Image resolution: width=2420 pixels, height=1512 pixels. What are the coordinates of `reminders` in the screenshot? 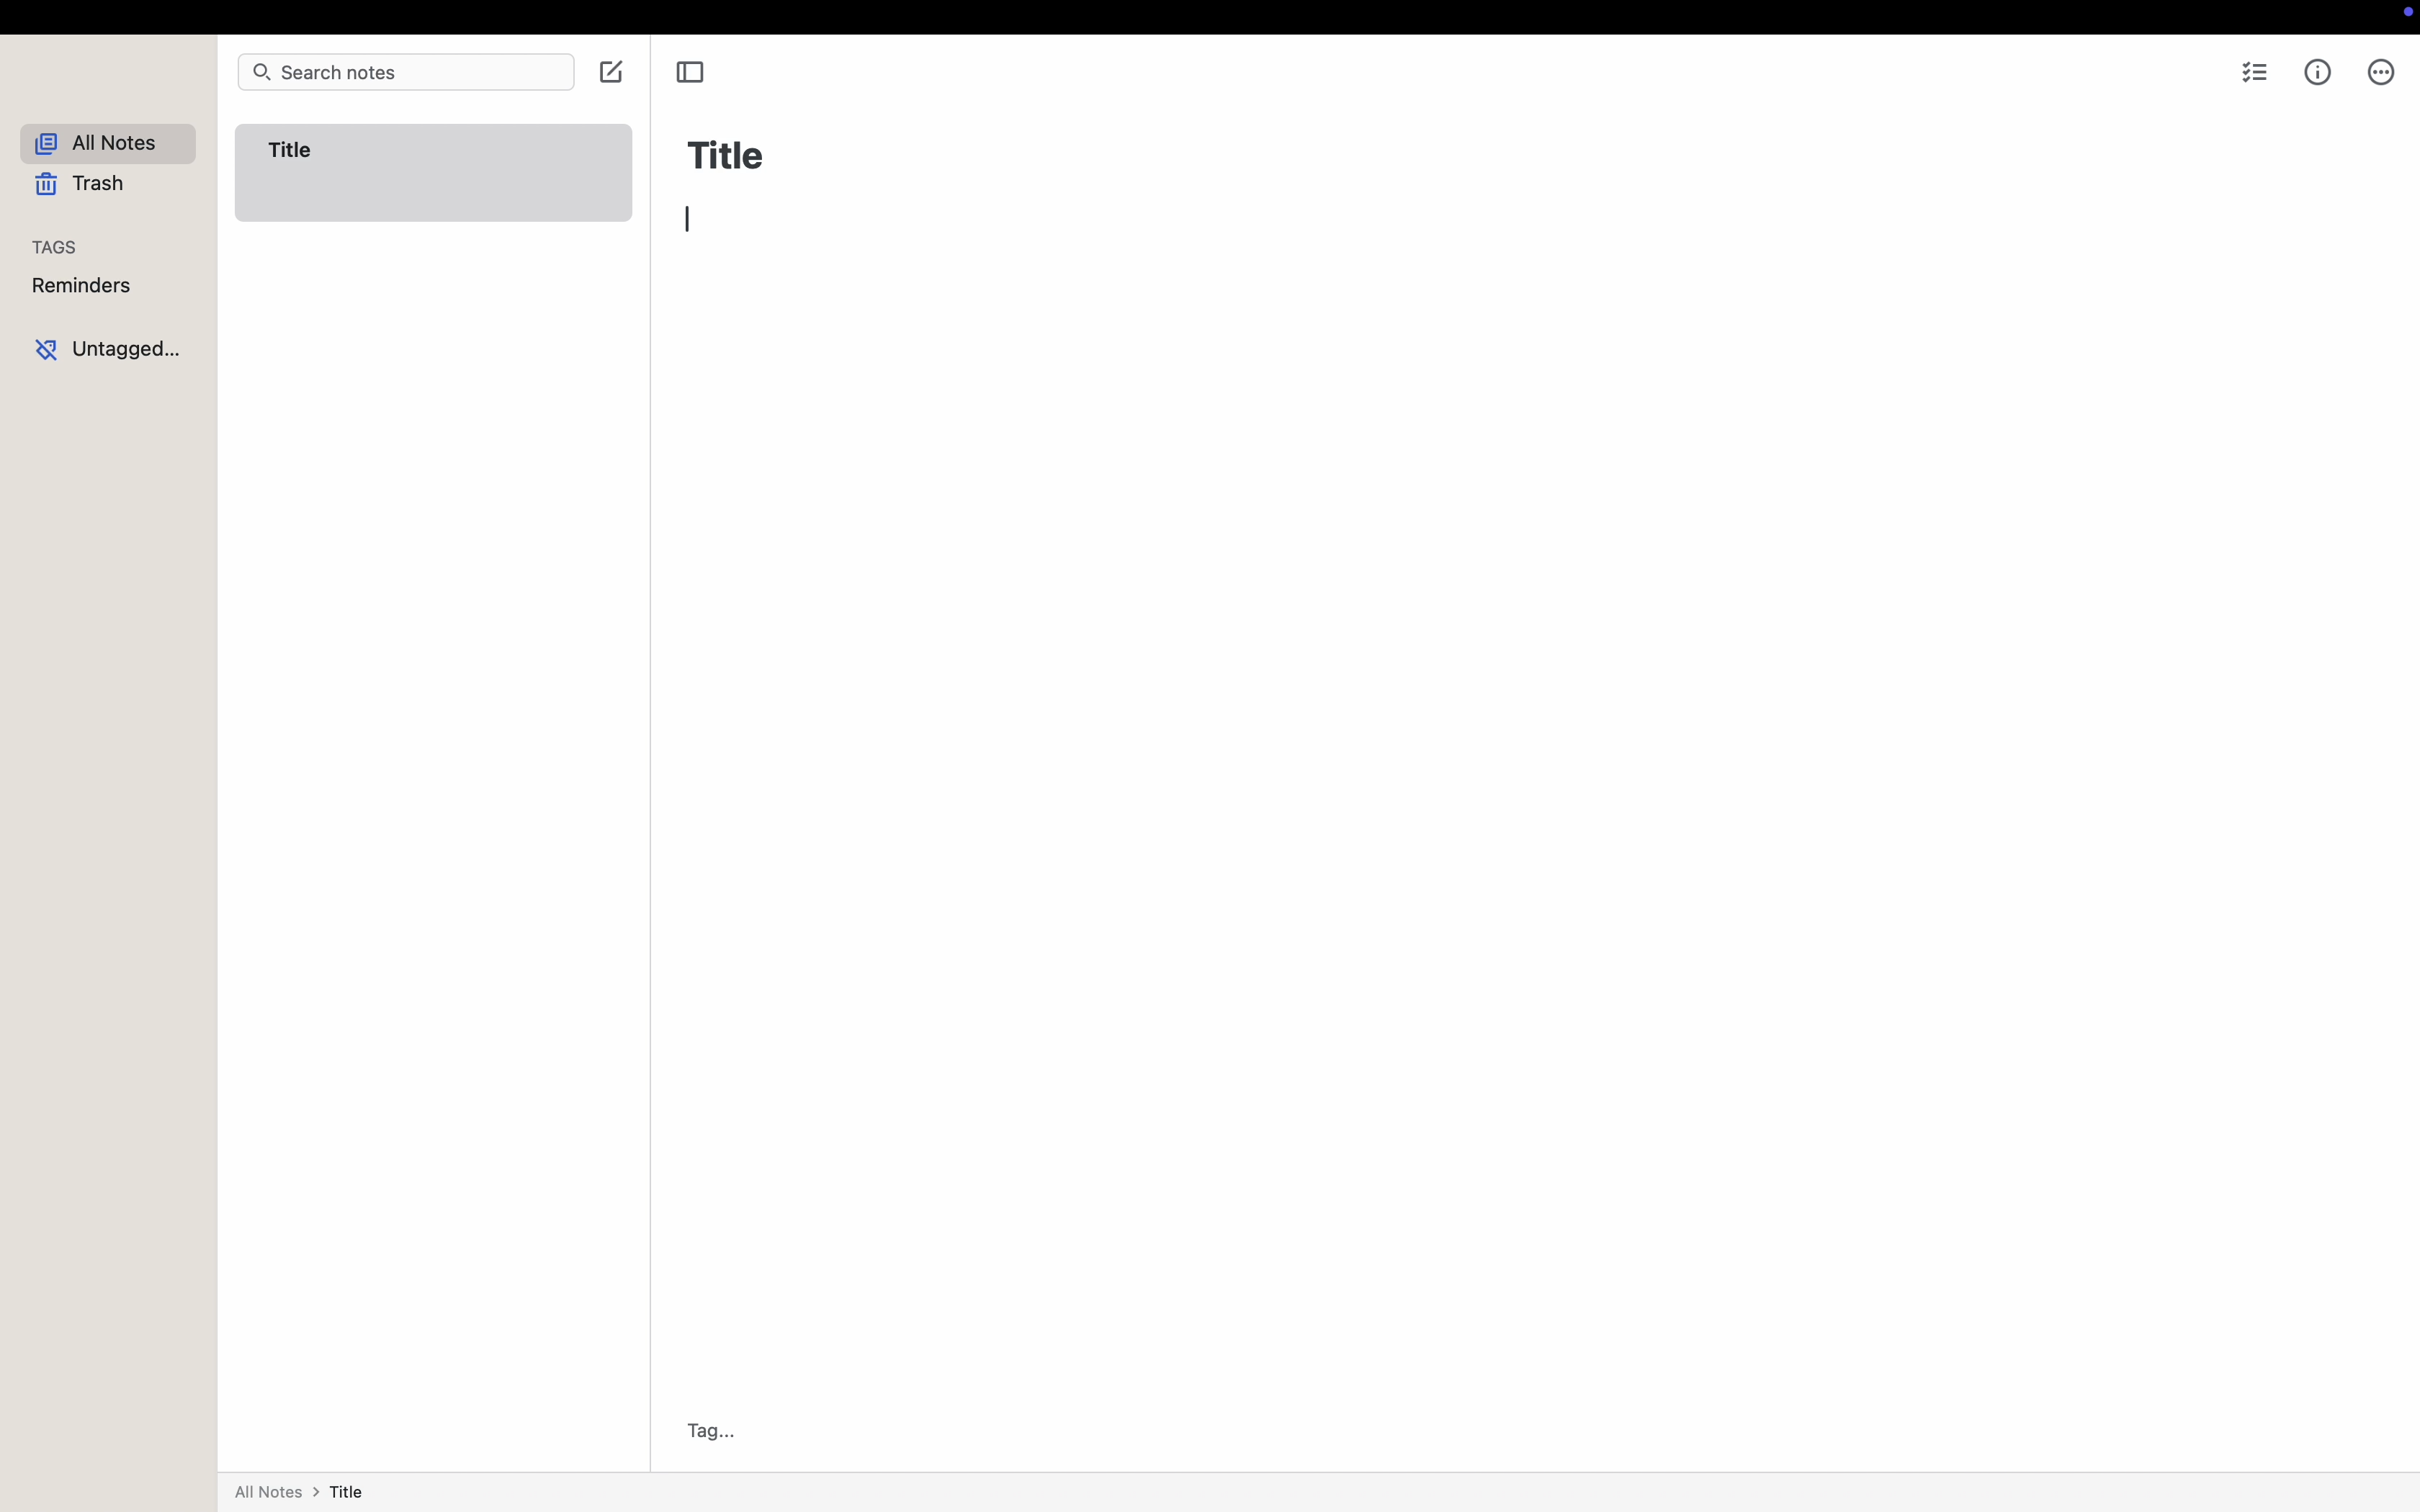 It's located at (107, 288).